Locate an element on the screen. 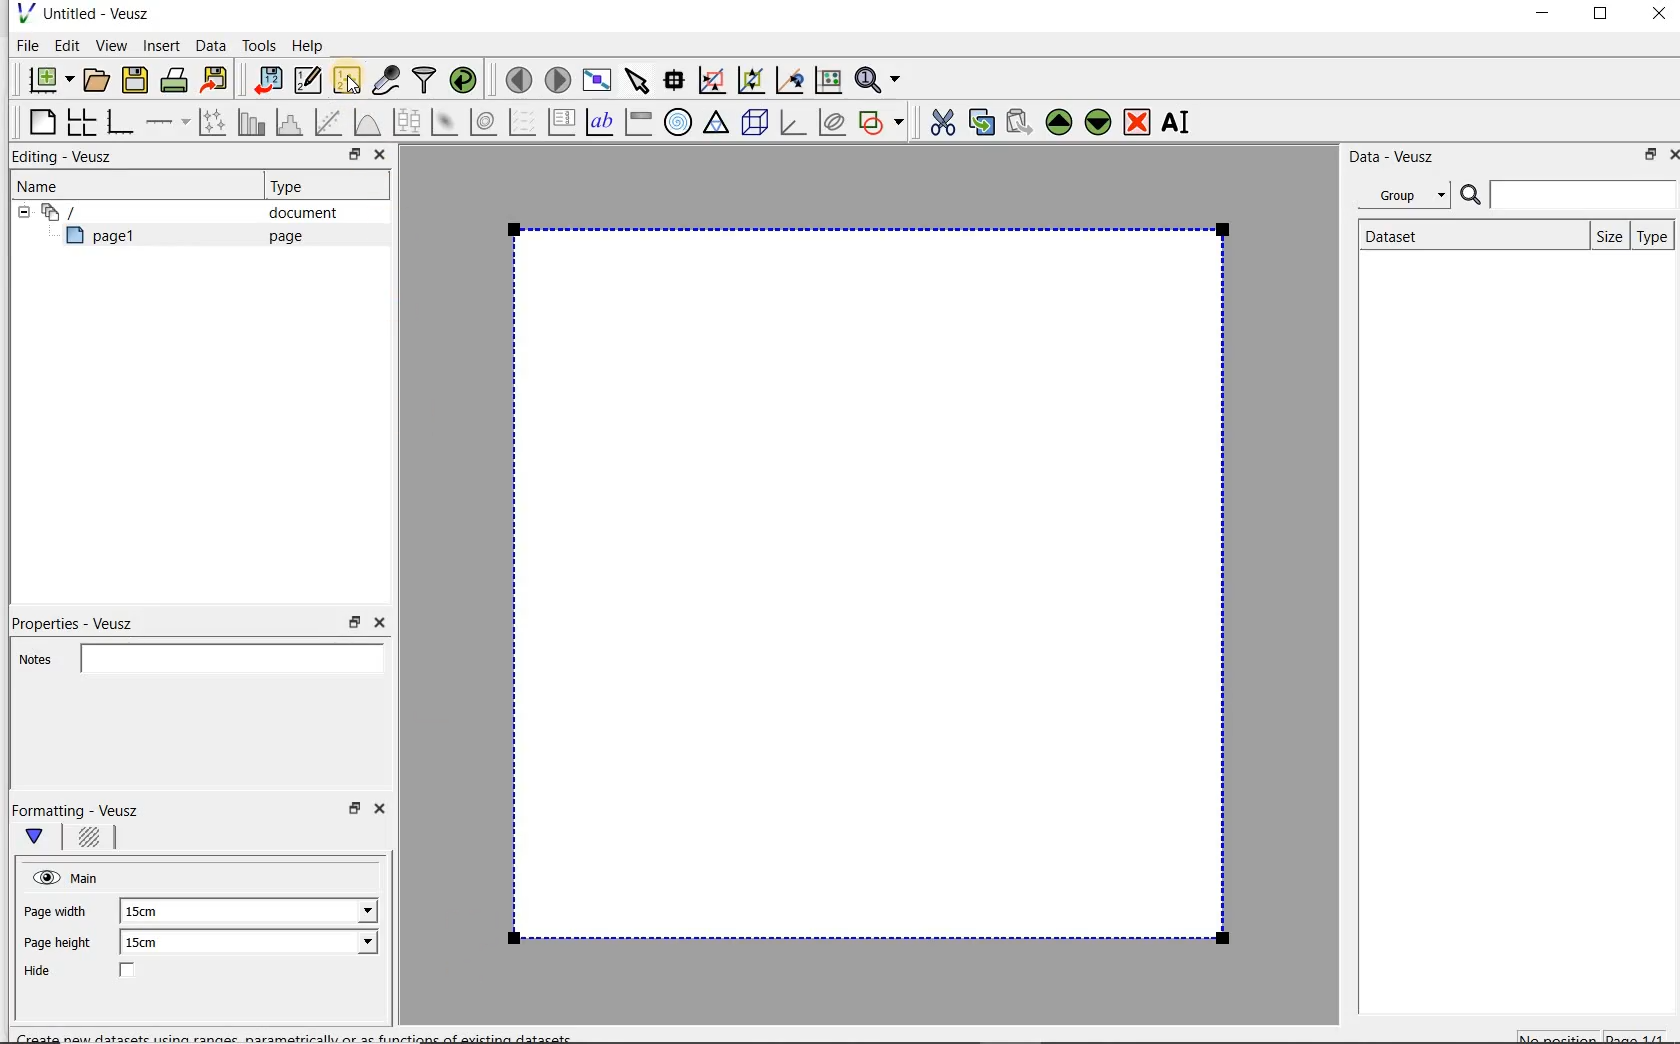 The image size is (1680, 1044). Formatting - Veusz is located at coordinates (78, 810).